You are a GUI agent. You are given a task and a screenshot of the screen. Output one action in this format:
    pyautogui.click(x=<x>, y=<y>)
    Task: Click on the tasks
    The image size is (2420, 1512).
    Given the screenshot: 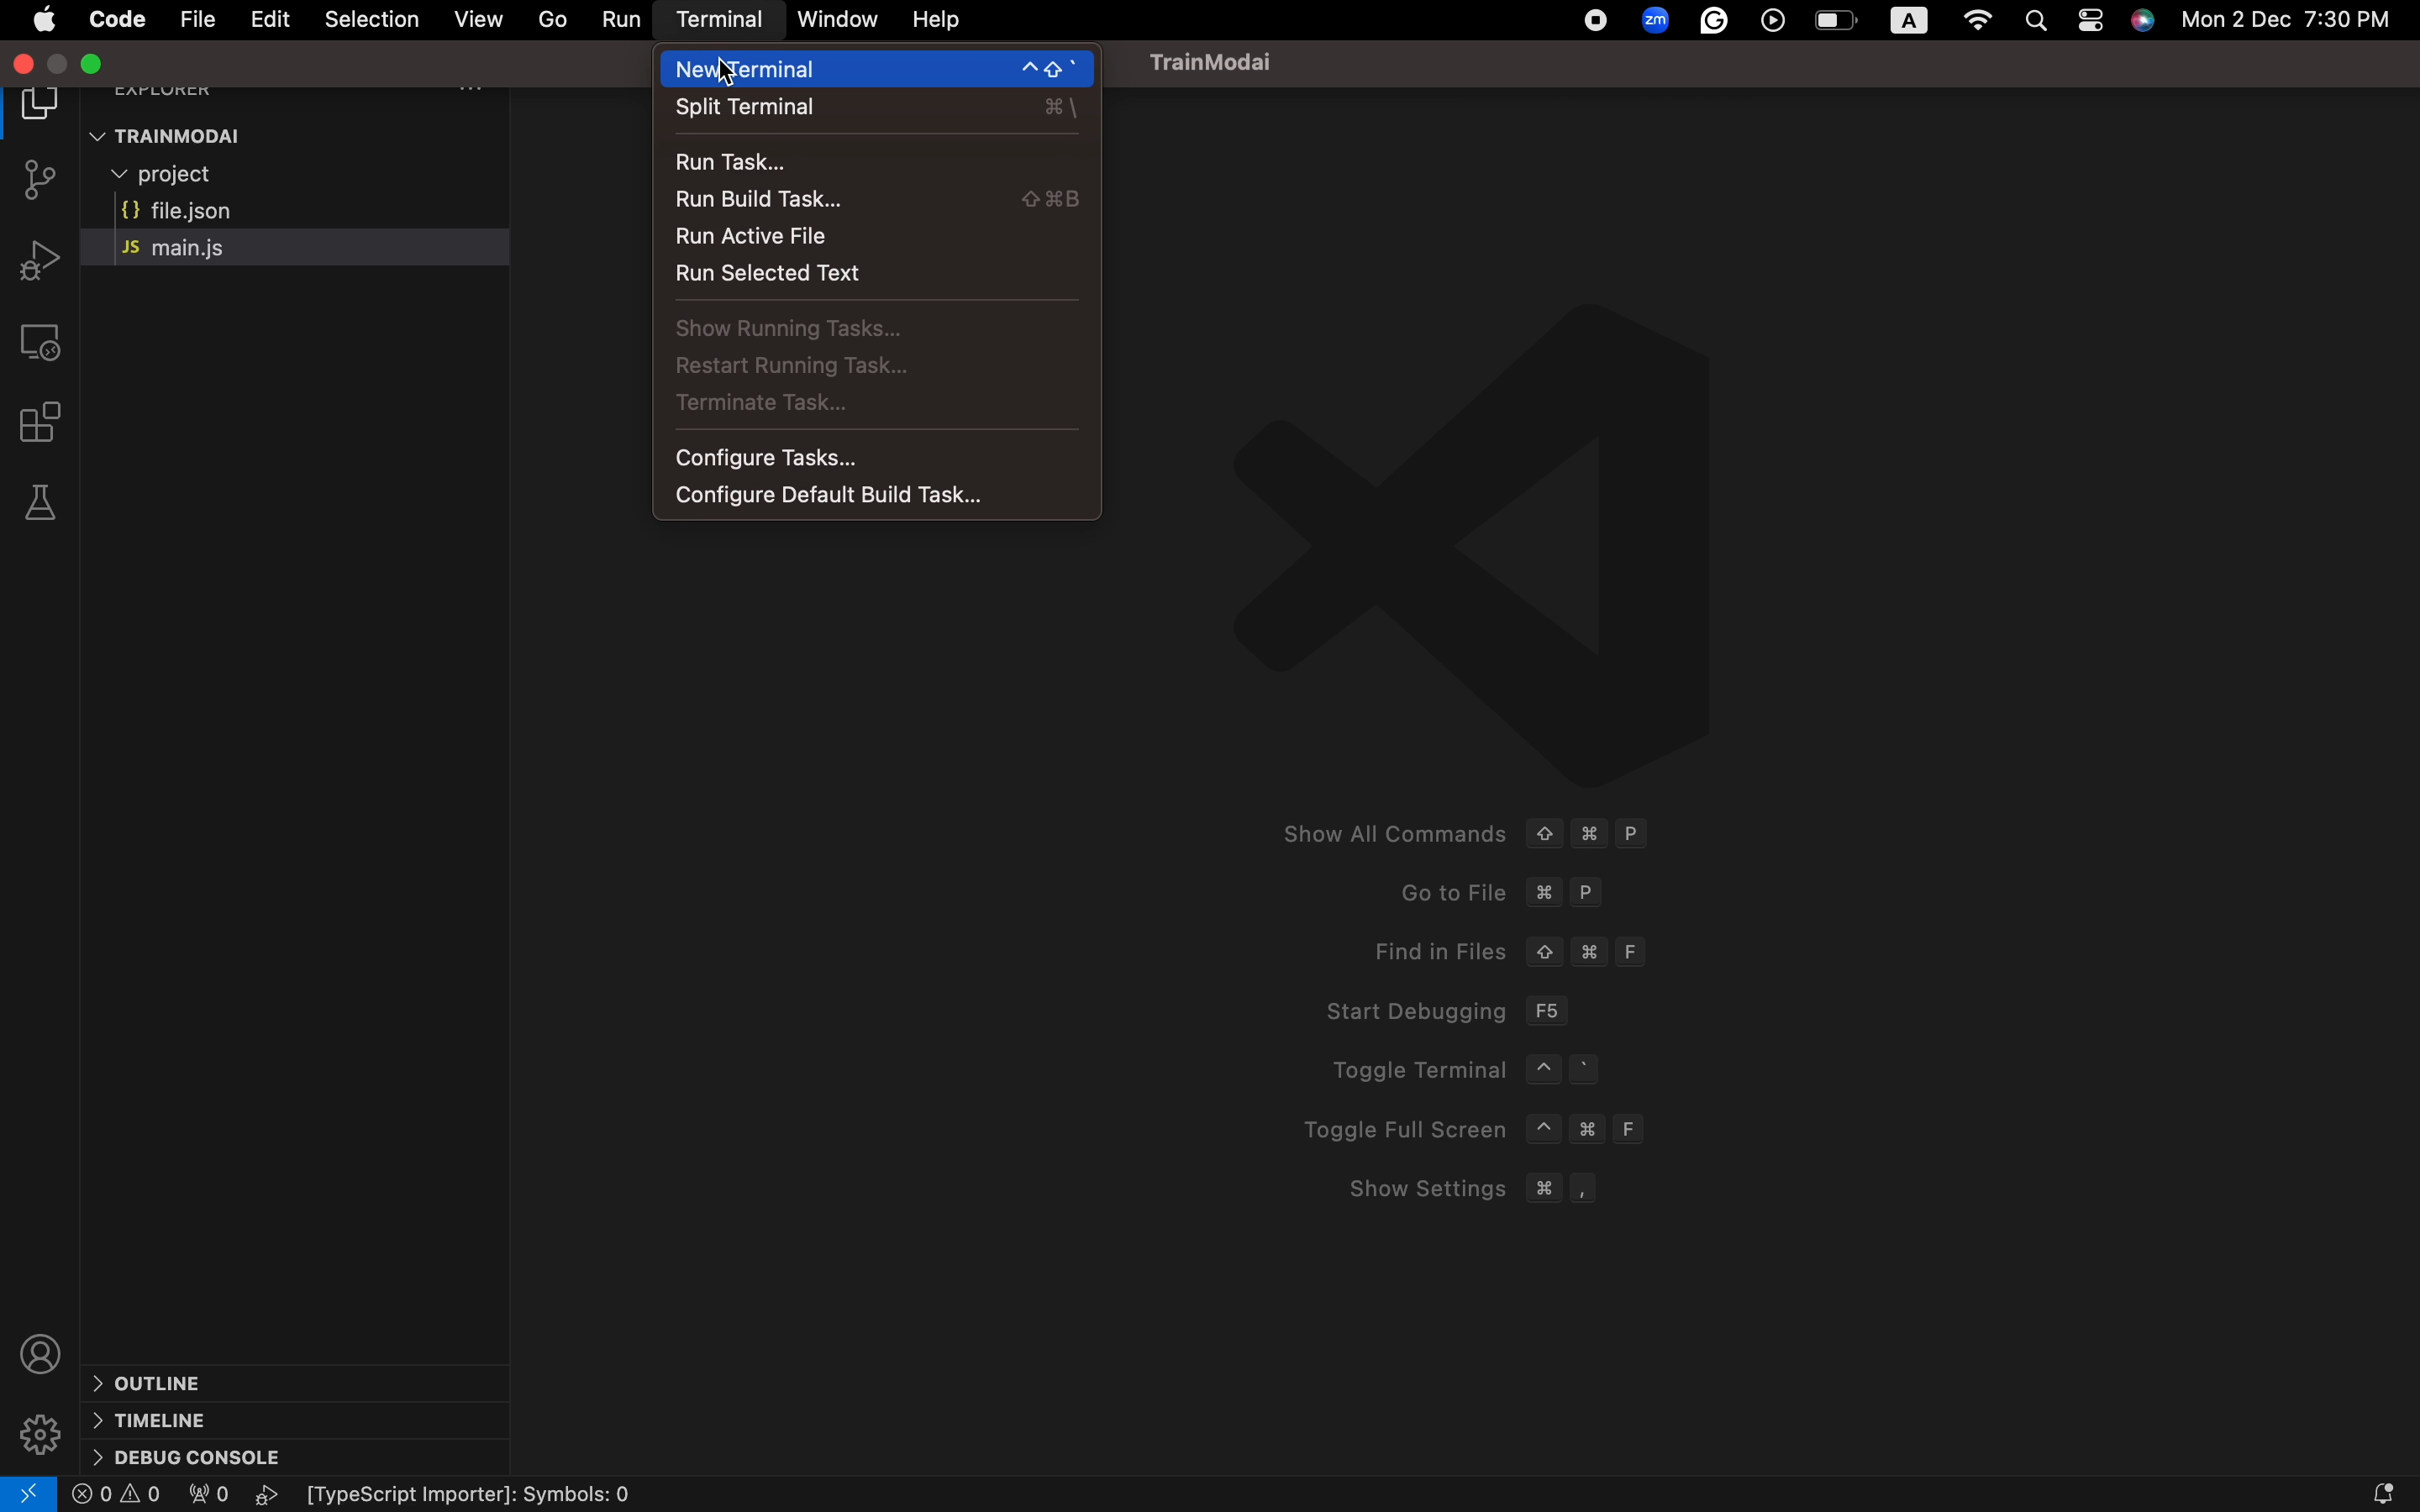 What is the action you would take?
    pyautogui.click(x=867, y=330)
    